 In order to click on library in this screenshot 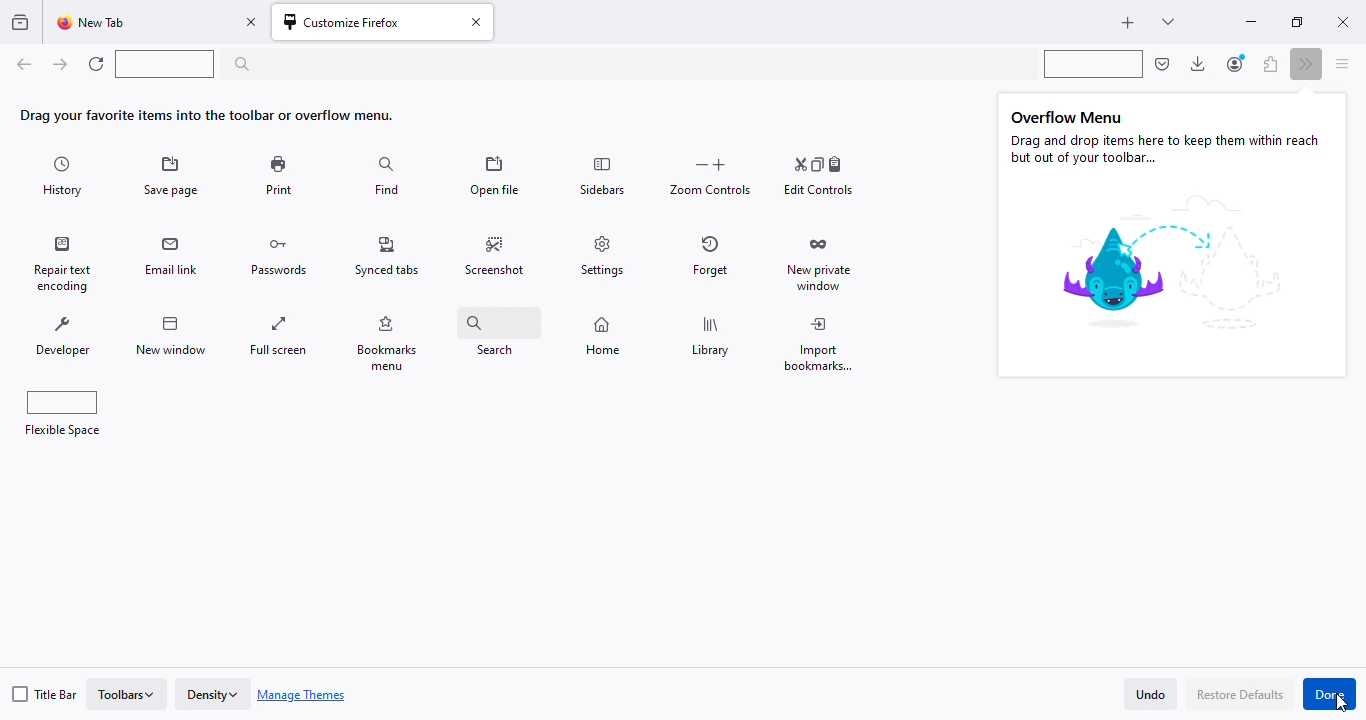, I will do `click(710, 337)`.